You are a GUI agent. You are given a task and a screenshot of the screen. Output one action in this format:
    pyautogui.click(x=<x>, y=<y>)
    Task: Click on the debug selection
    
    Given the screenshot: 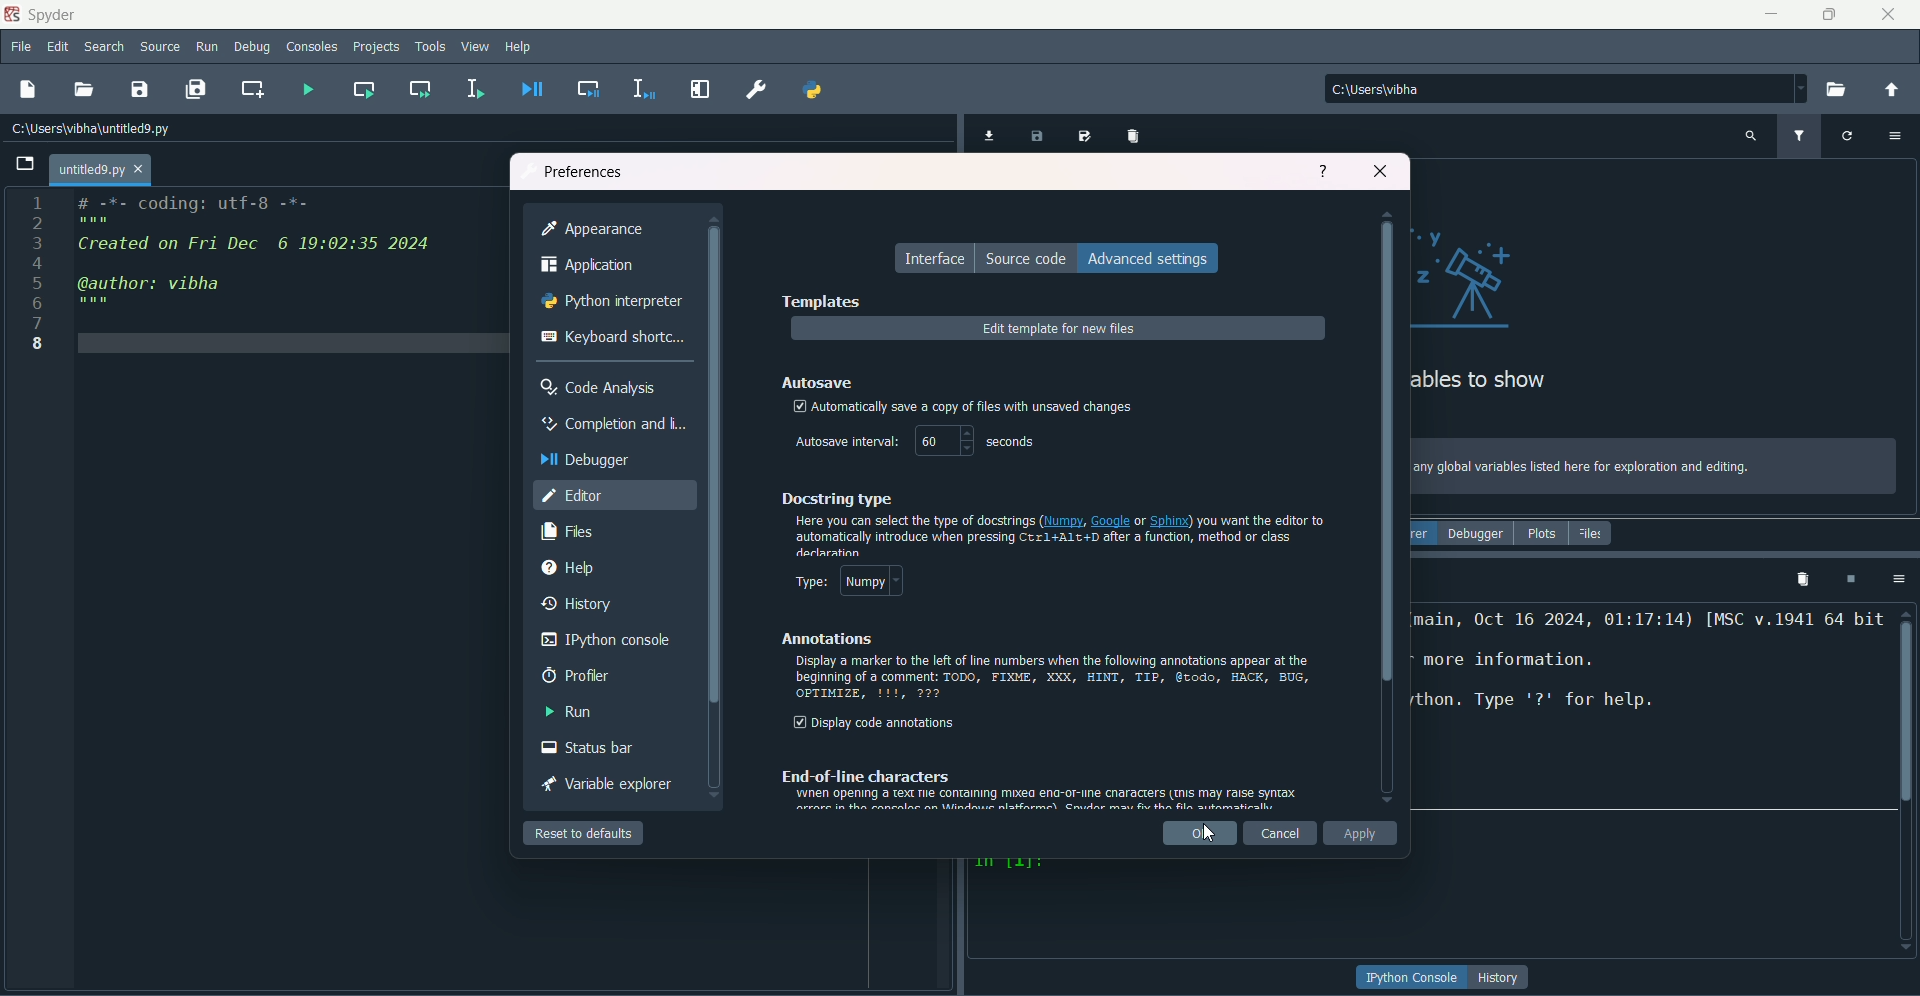 What is the action you would take?
    pyautogui.click(x=640, y=89)
    